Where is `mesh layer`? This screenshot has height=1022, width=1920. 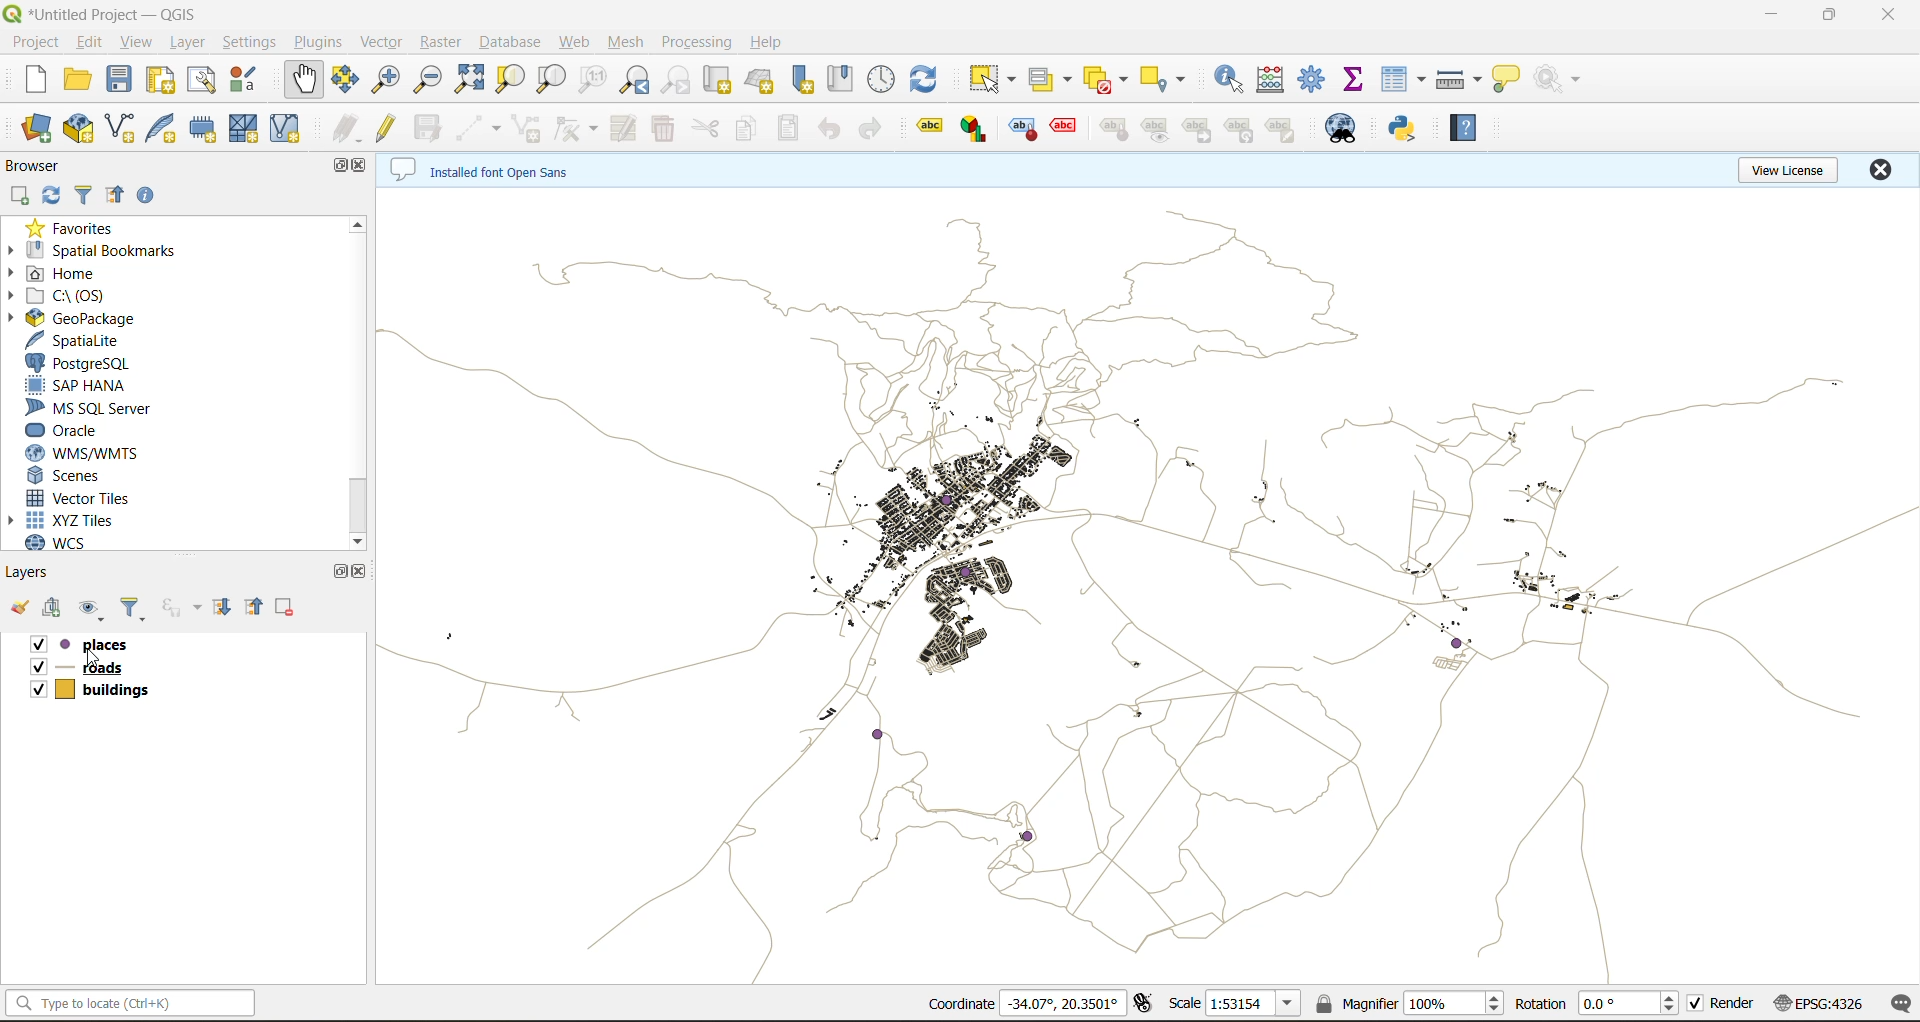 mesh layer is located at coordinates (249, 131).